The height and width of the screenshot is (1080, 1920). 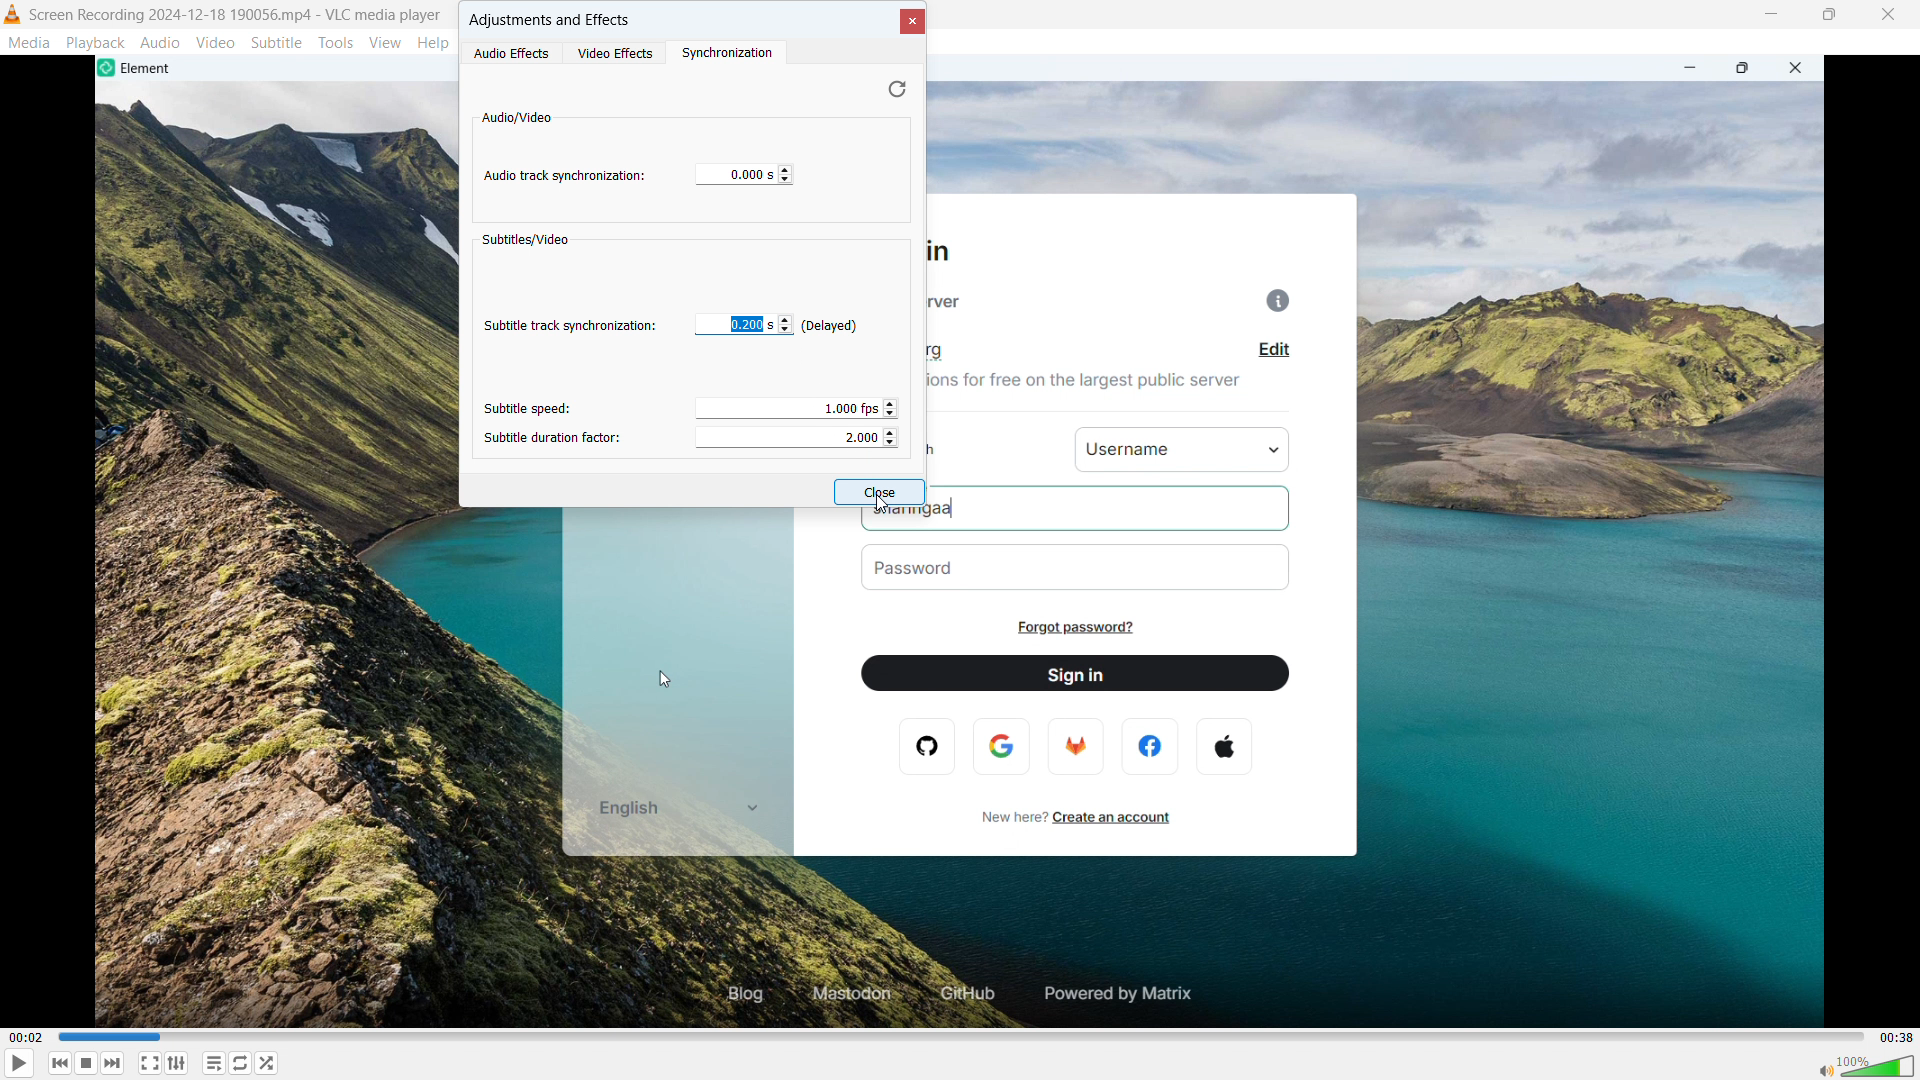 What do you see at coordinates (155, 69) in the screenshot?
I see `element` at bounding box center [155, 69].